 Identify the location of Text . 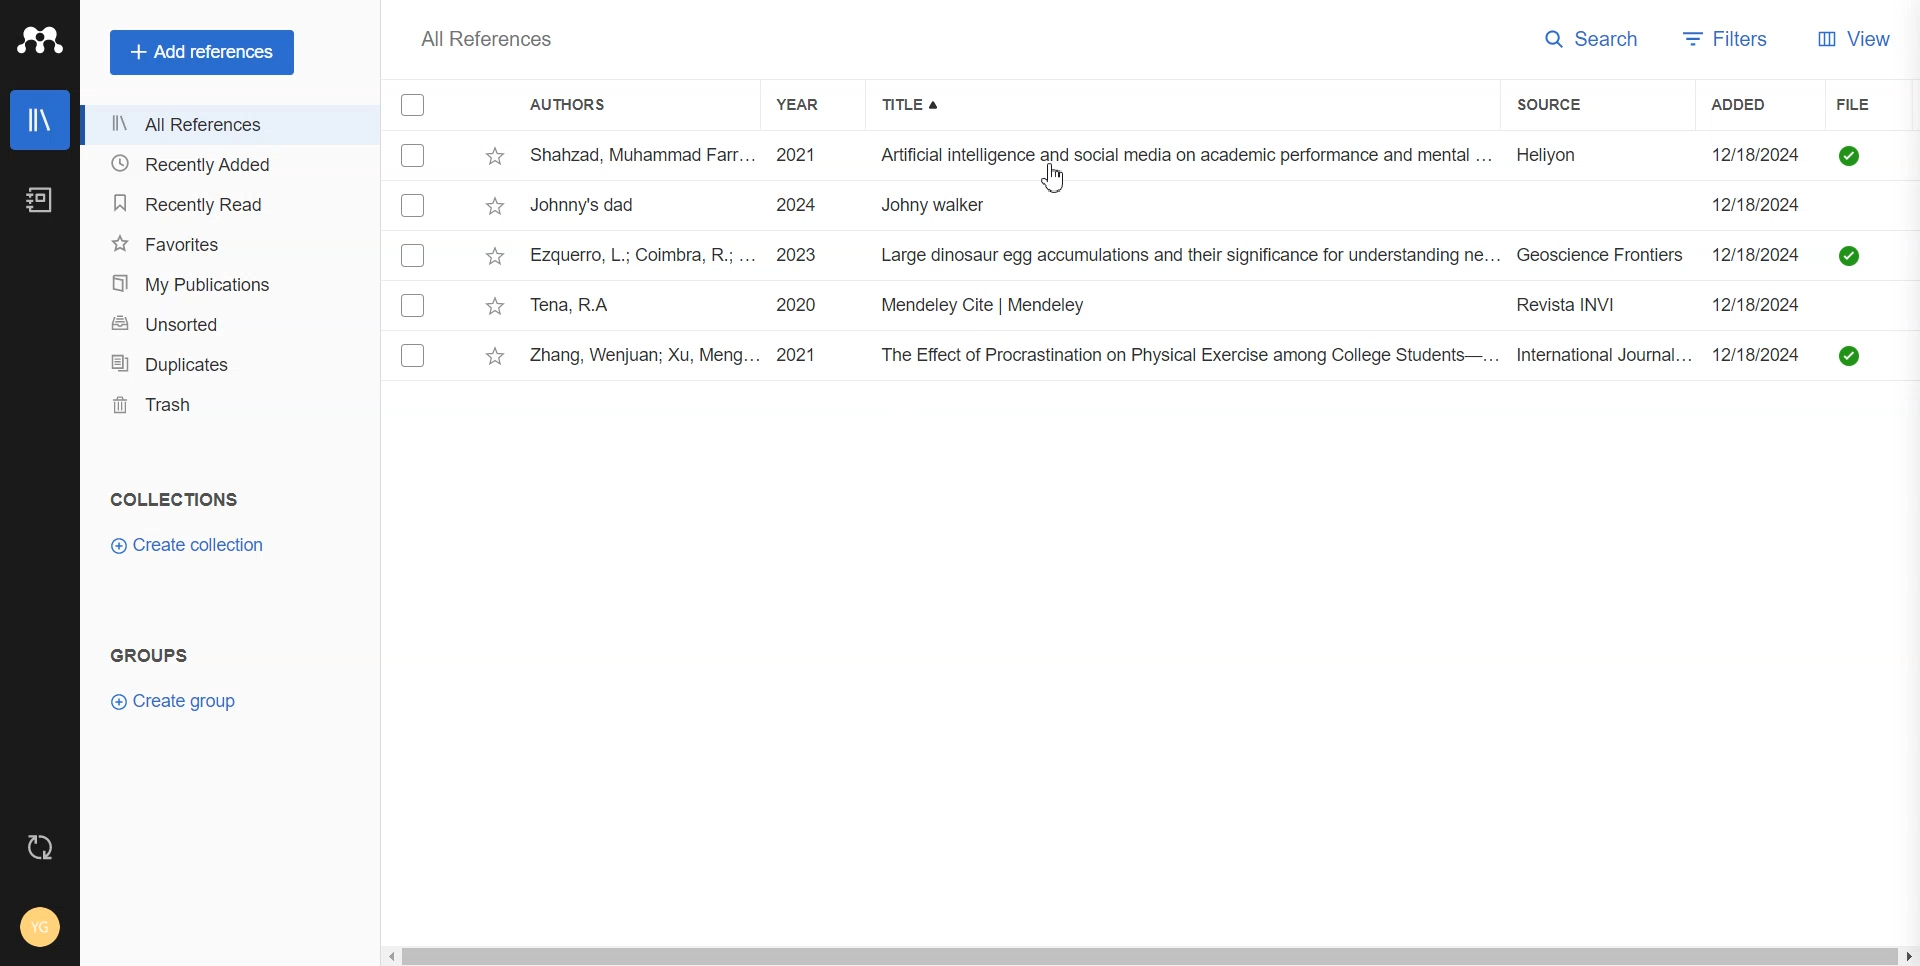
(153, 655).